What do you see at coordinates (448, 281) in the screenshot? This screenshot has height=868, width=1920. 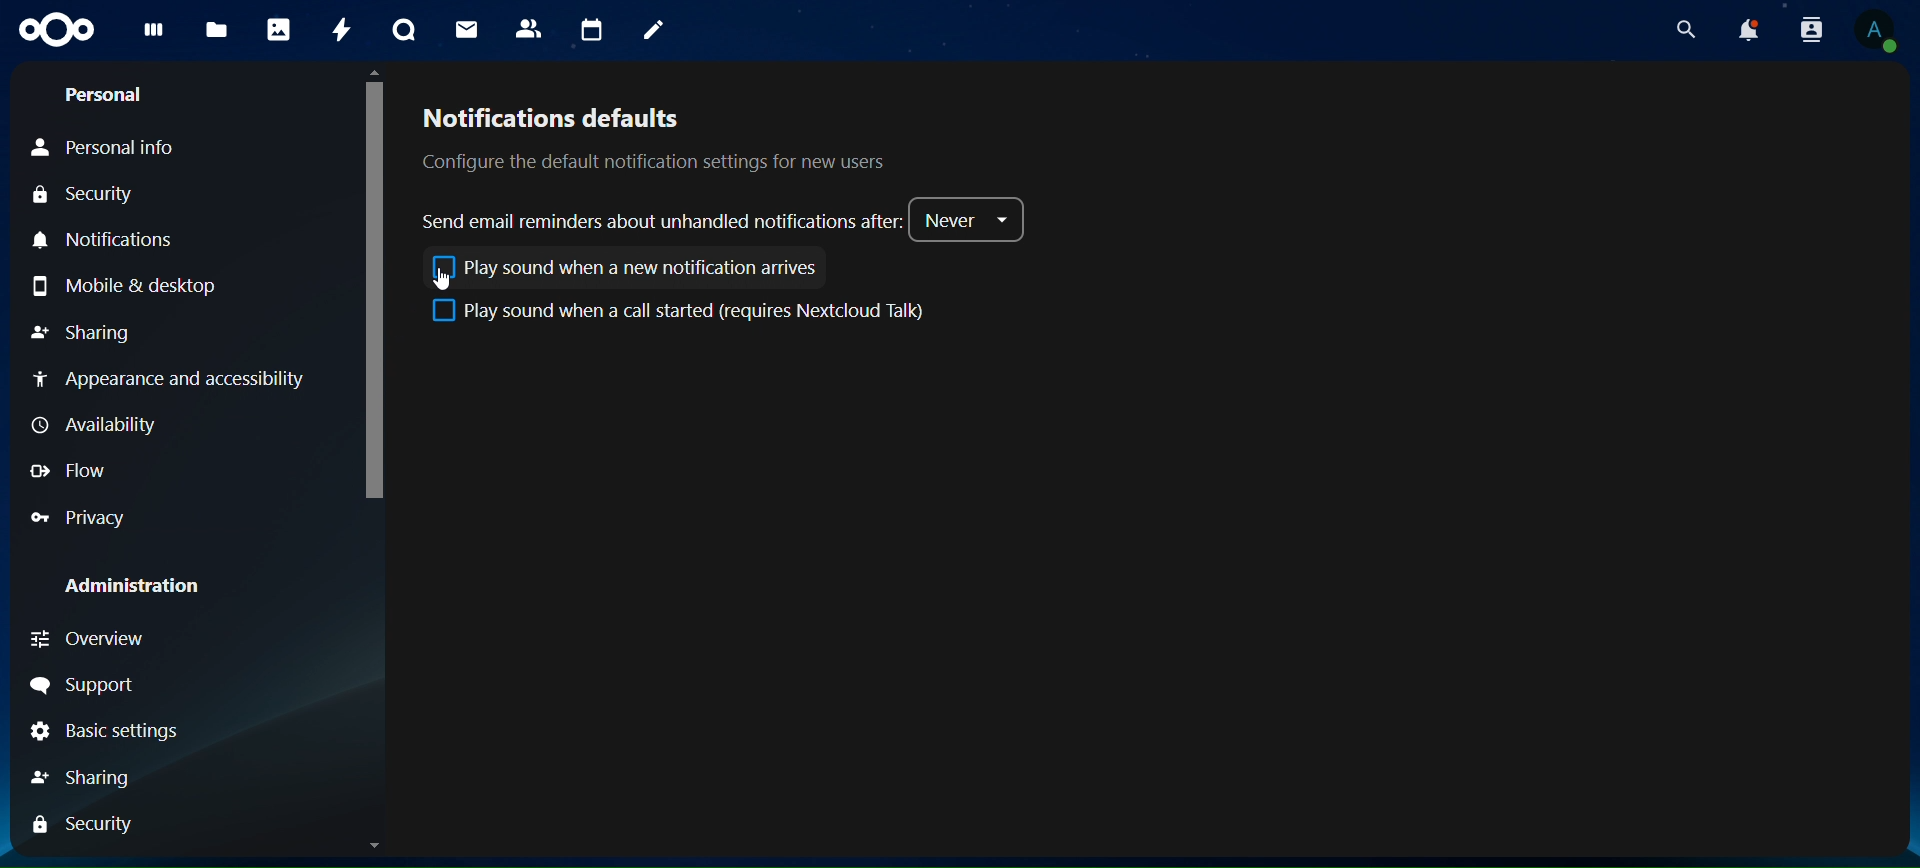 I see `Cursor` at bounding box center [448, 281].